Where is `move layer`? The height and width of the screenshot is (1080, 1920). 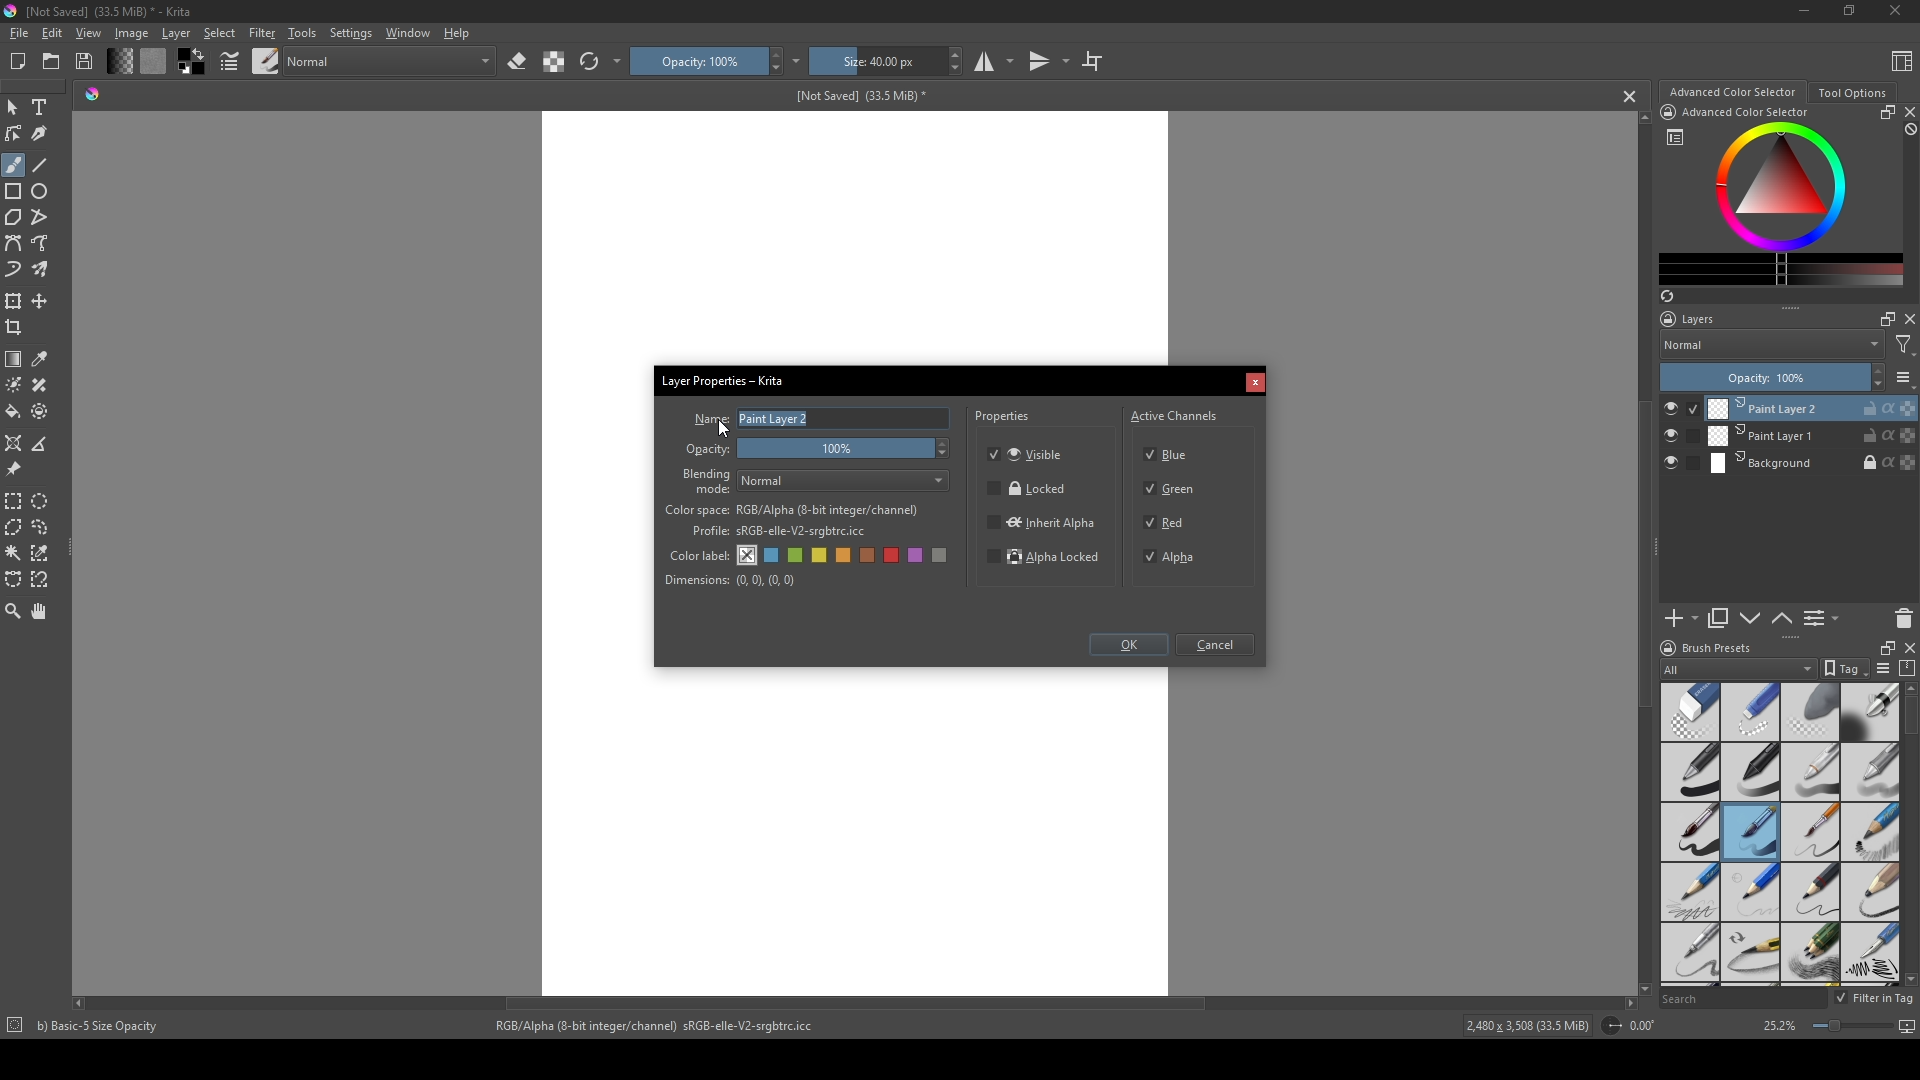
move layer is located at coordinates (40, 301).